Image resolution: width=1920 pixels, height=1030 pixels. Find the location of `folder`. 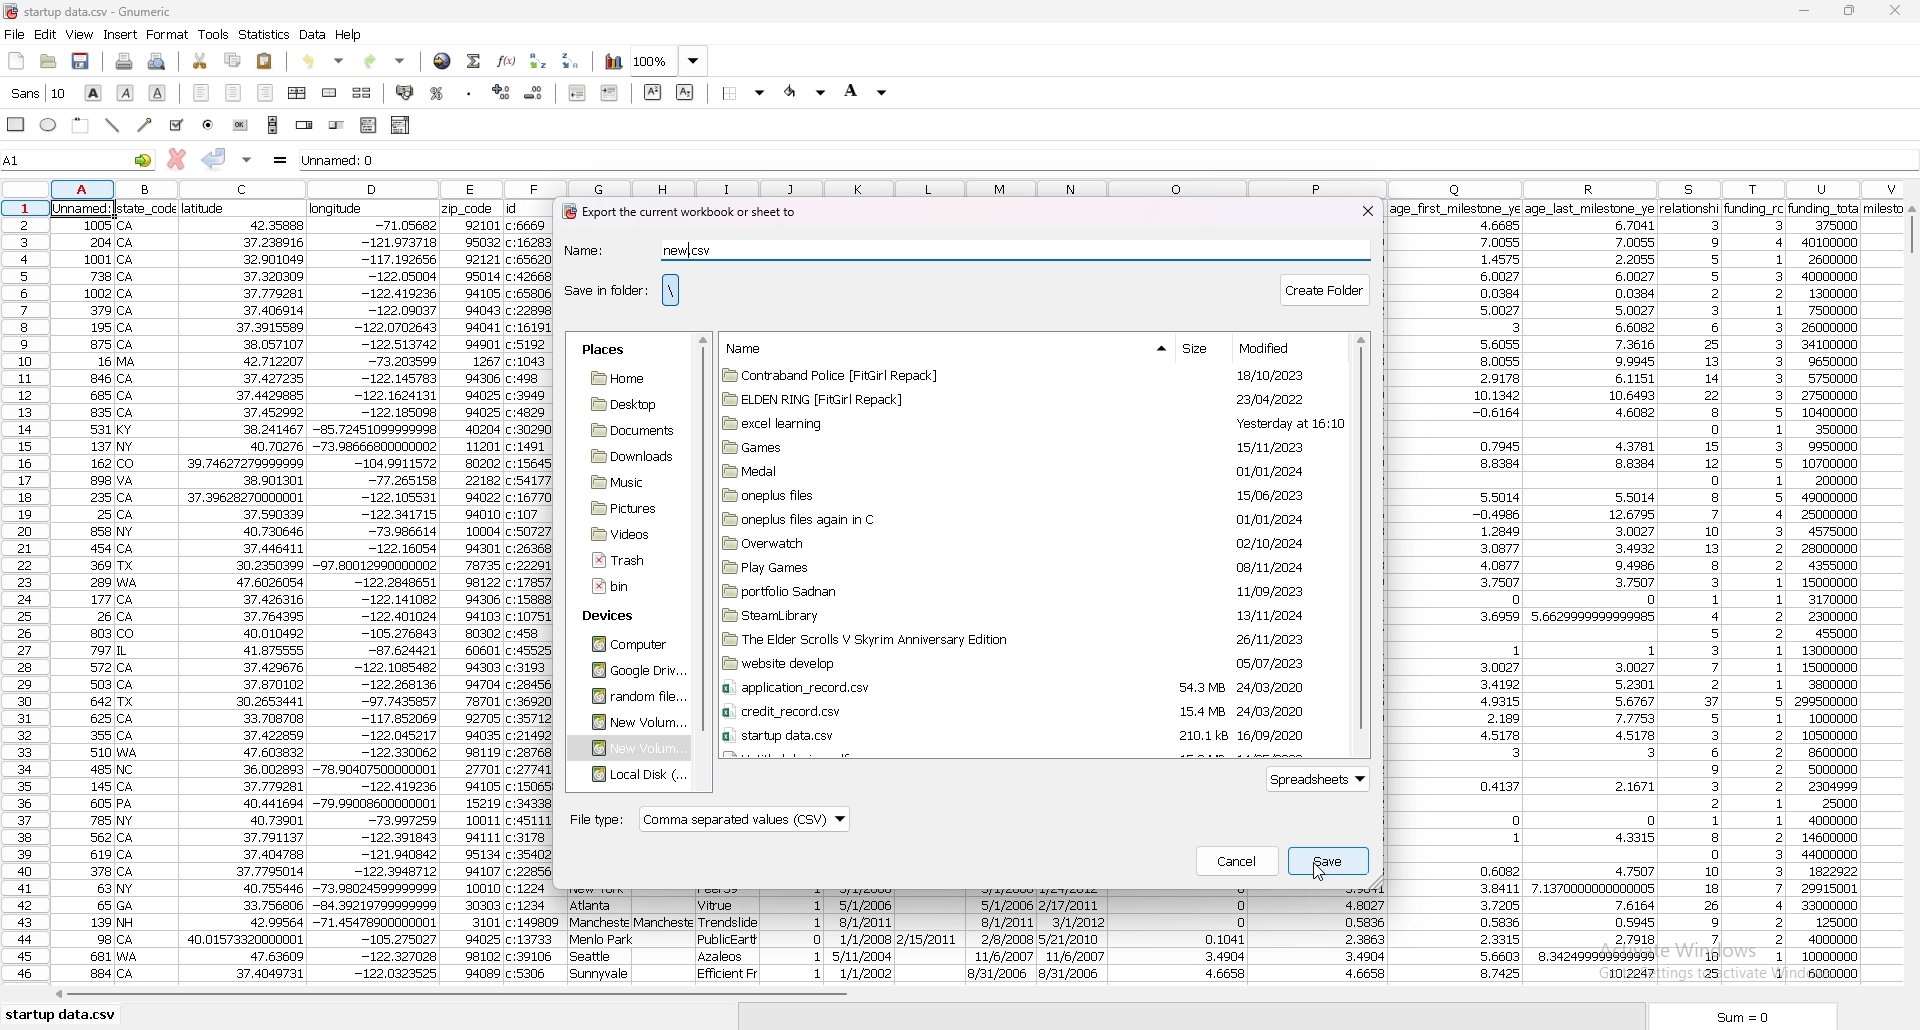

folder is located at coordinates (626, 645).